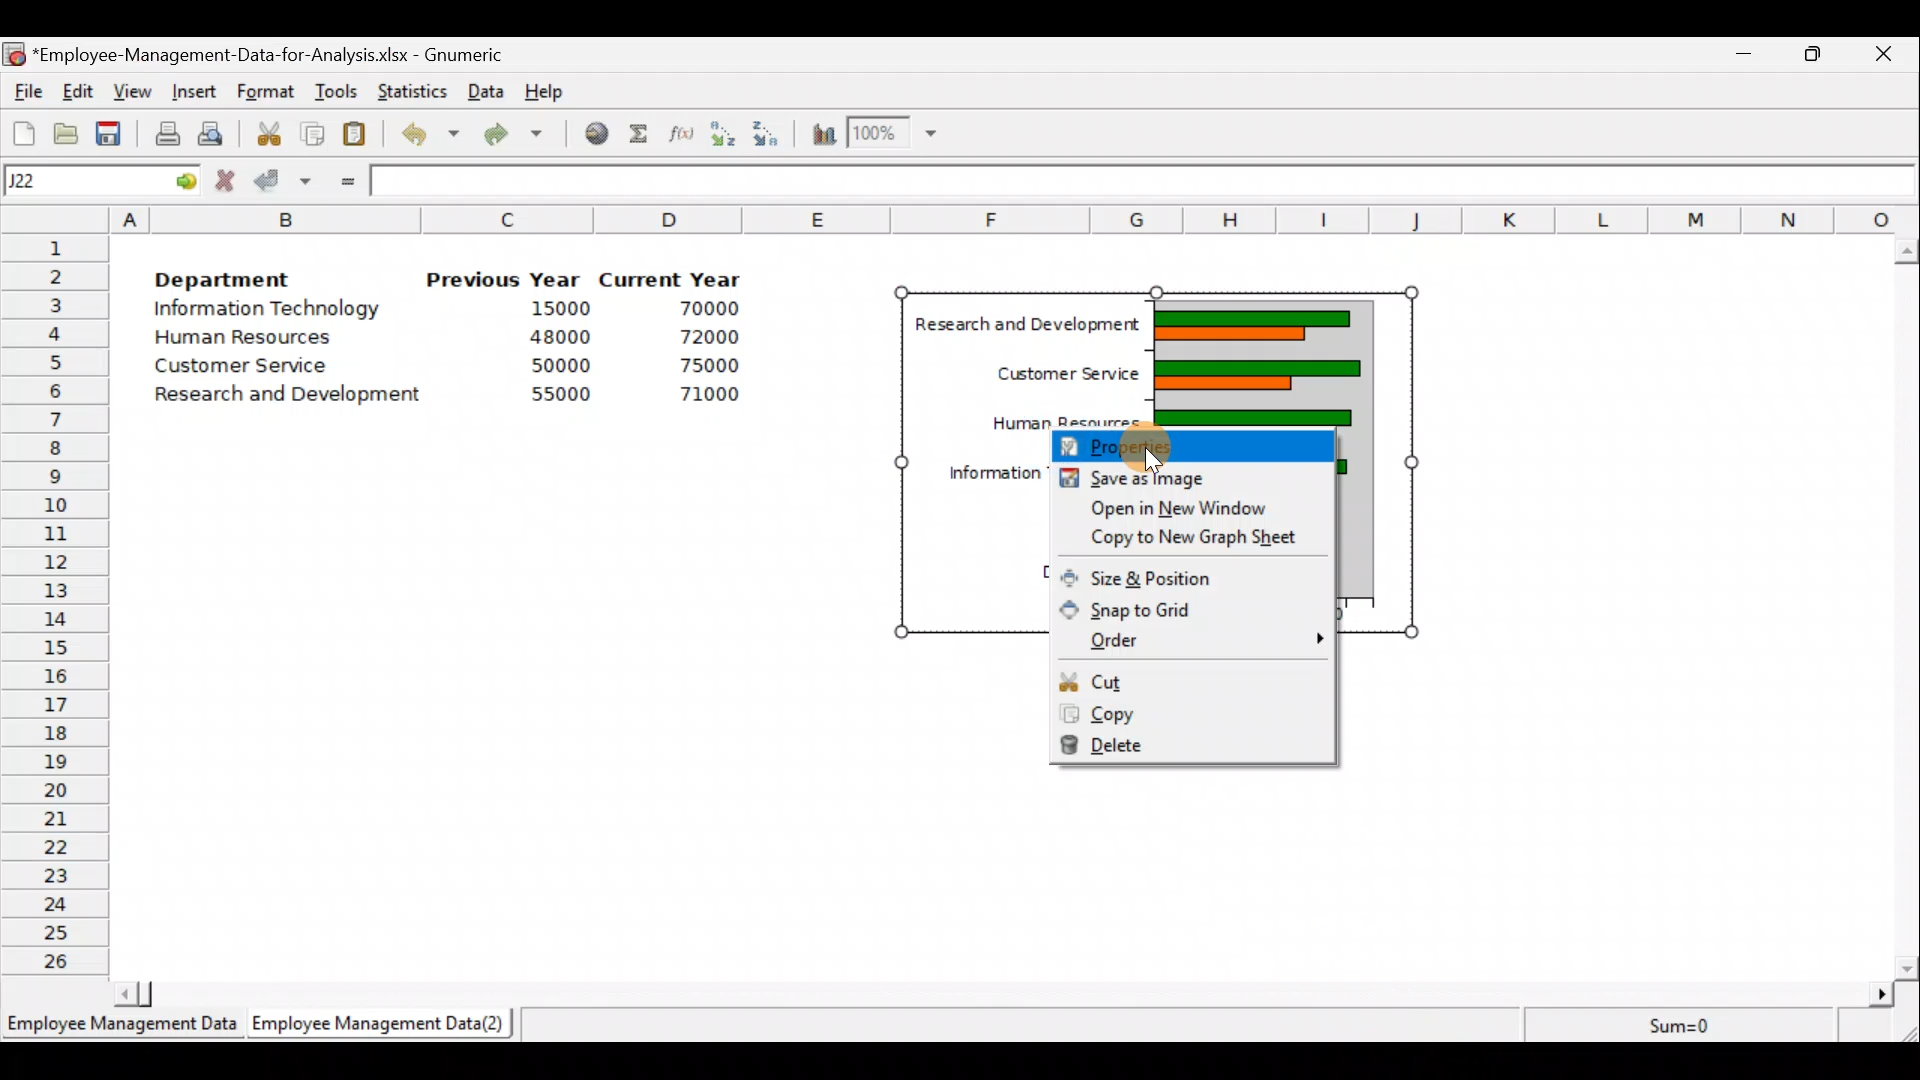  I want to click on Copy the selection, so click(318, 134).